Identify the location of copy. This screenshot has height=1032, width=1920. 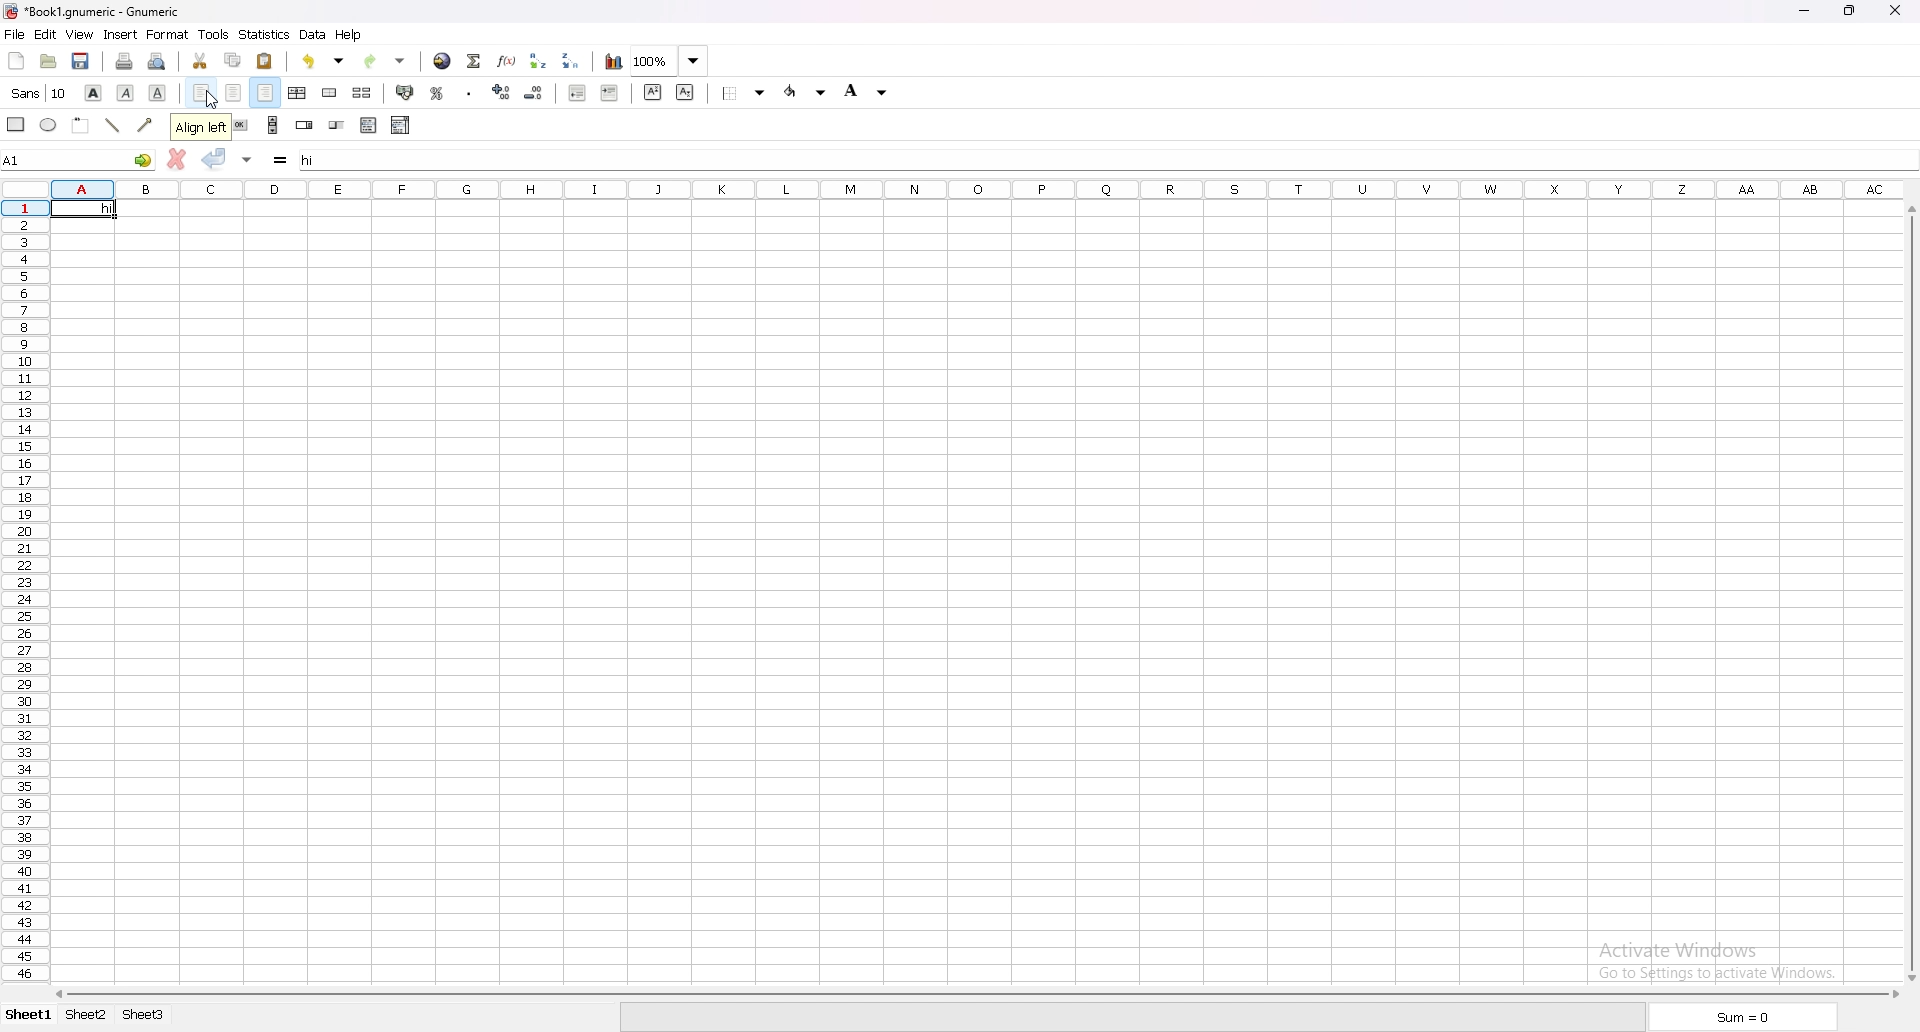
(232, 61).